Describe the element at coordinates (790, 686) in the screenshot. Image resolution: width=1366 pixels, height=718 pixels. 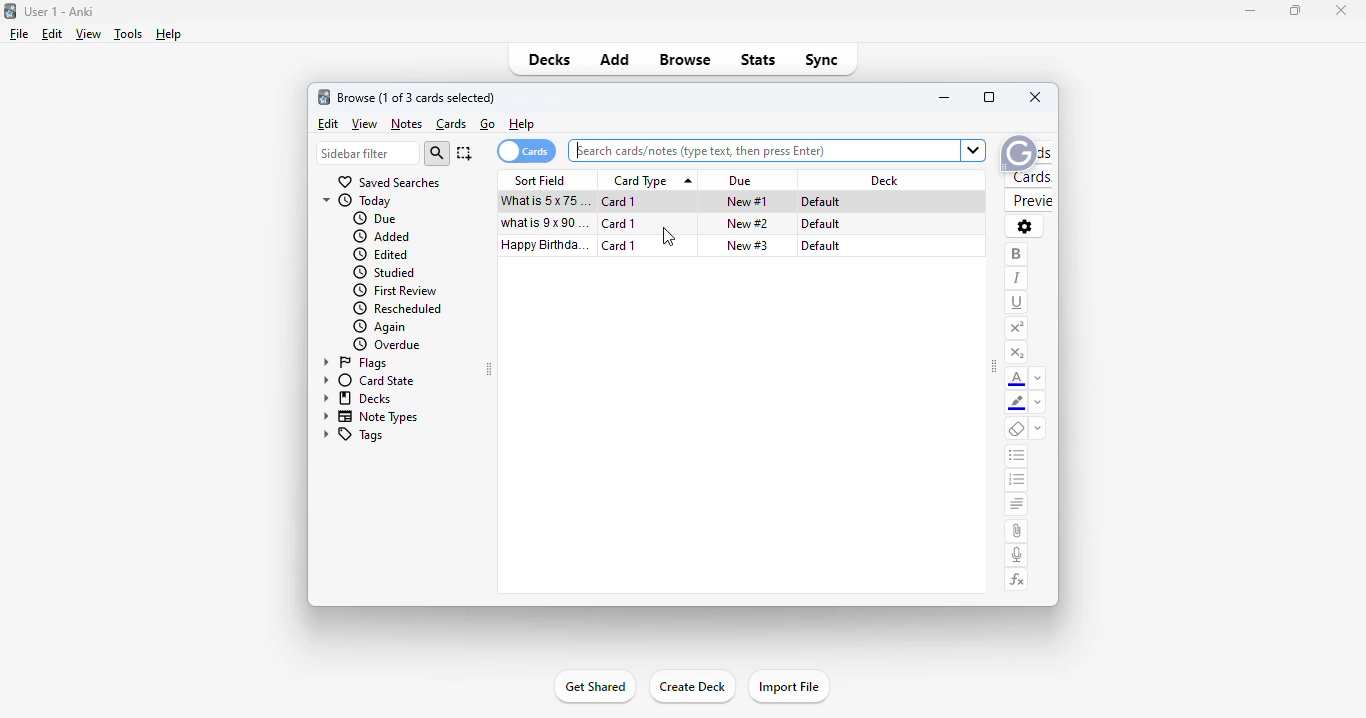
I see `import file` at that location.